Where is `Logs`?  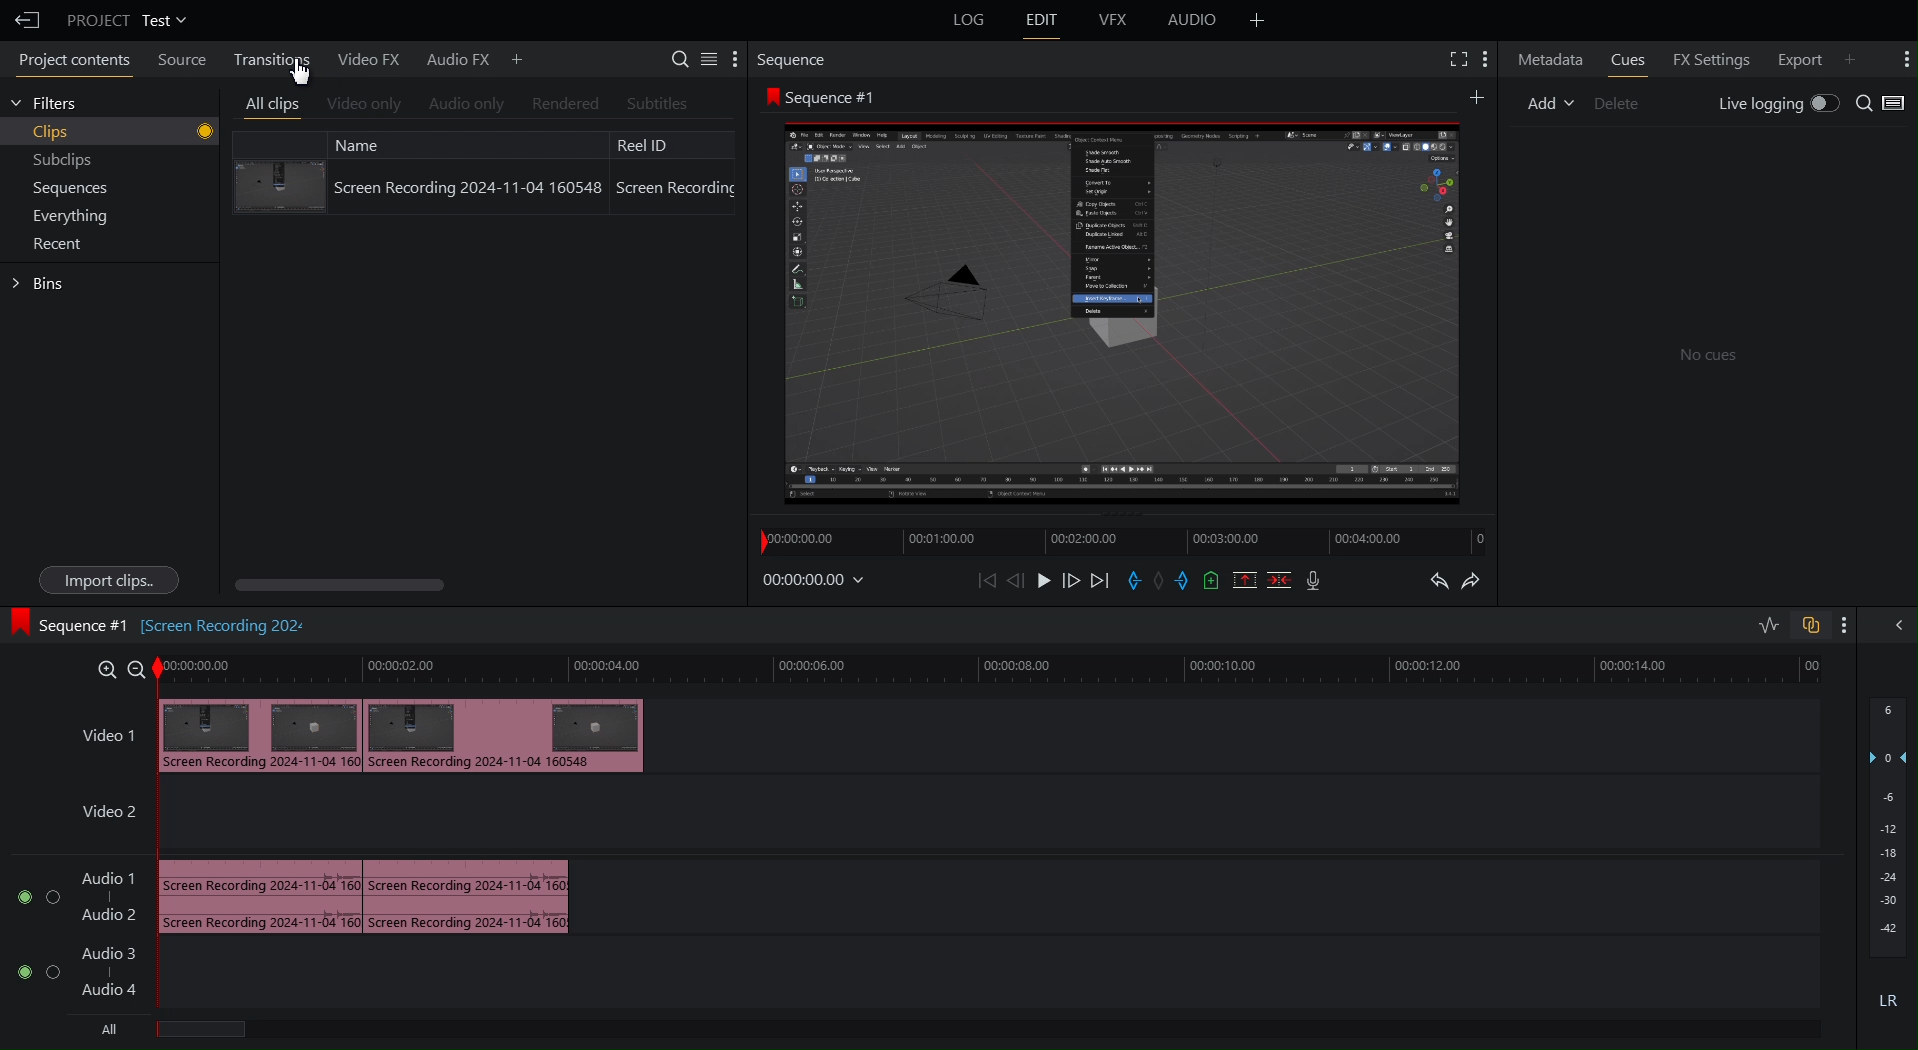 Logs is located at coordinates (959, 24).